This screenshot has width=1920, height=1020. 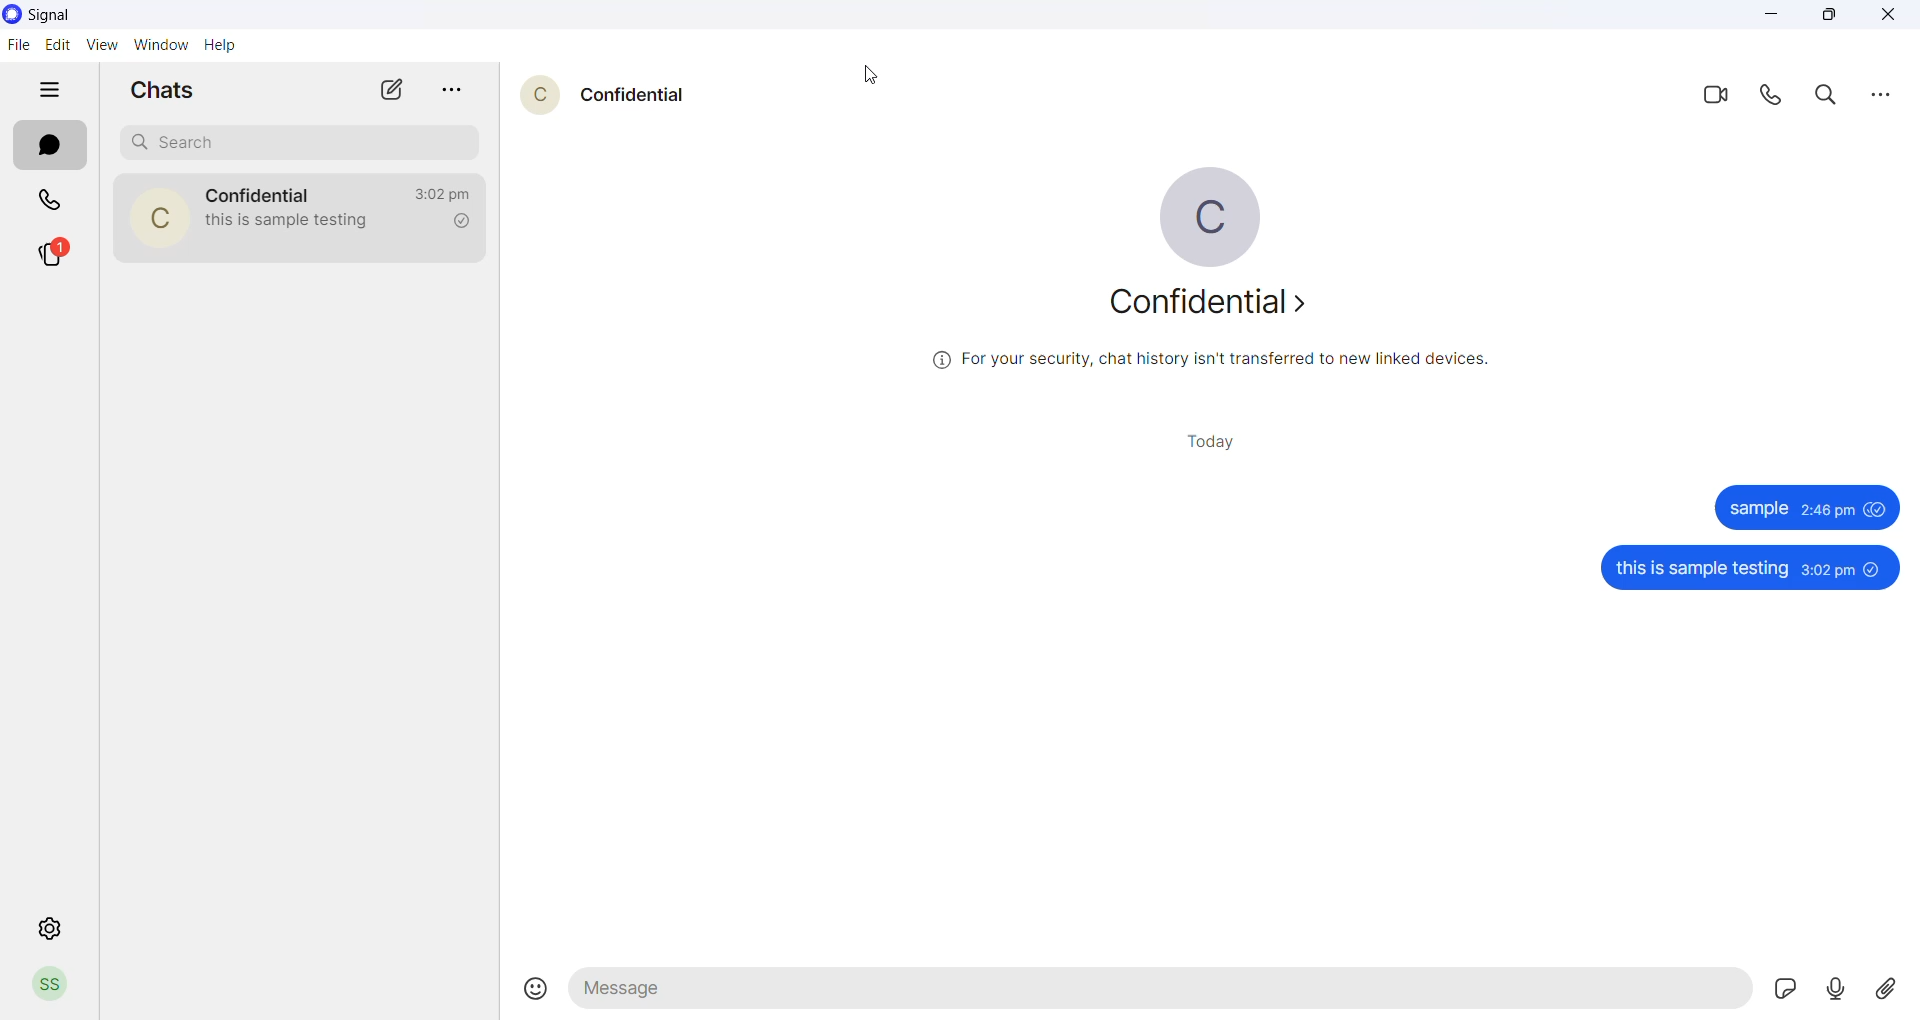 What do you see at coordinates (1807, 507) in the screenshot?
I see `messages` at bounding box center [1807, 507].